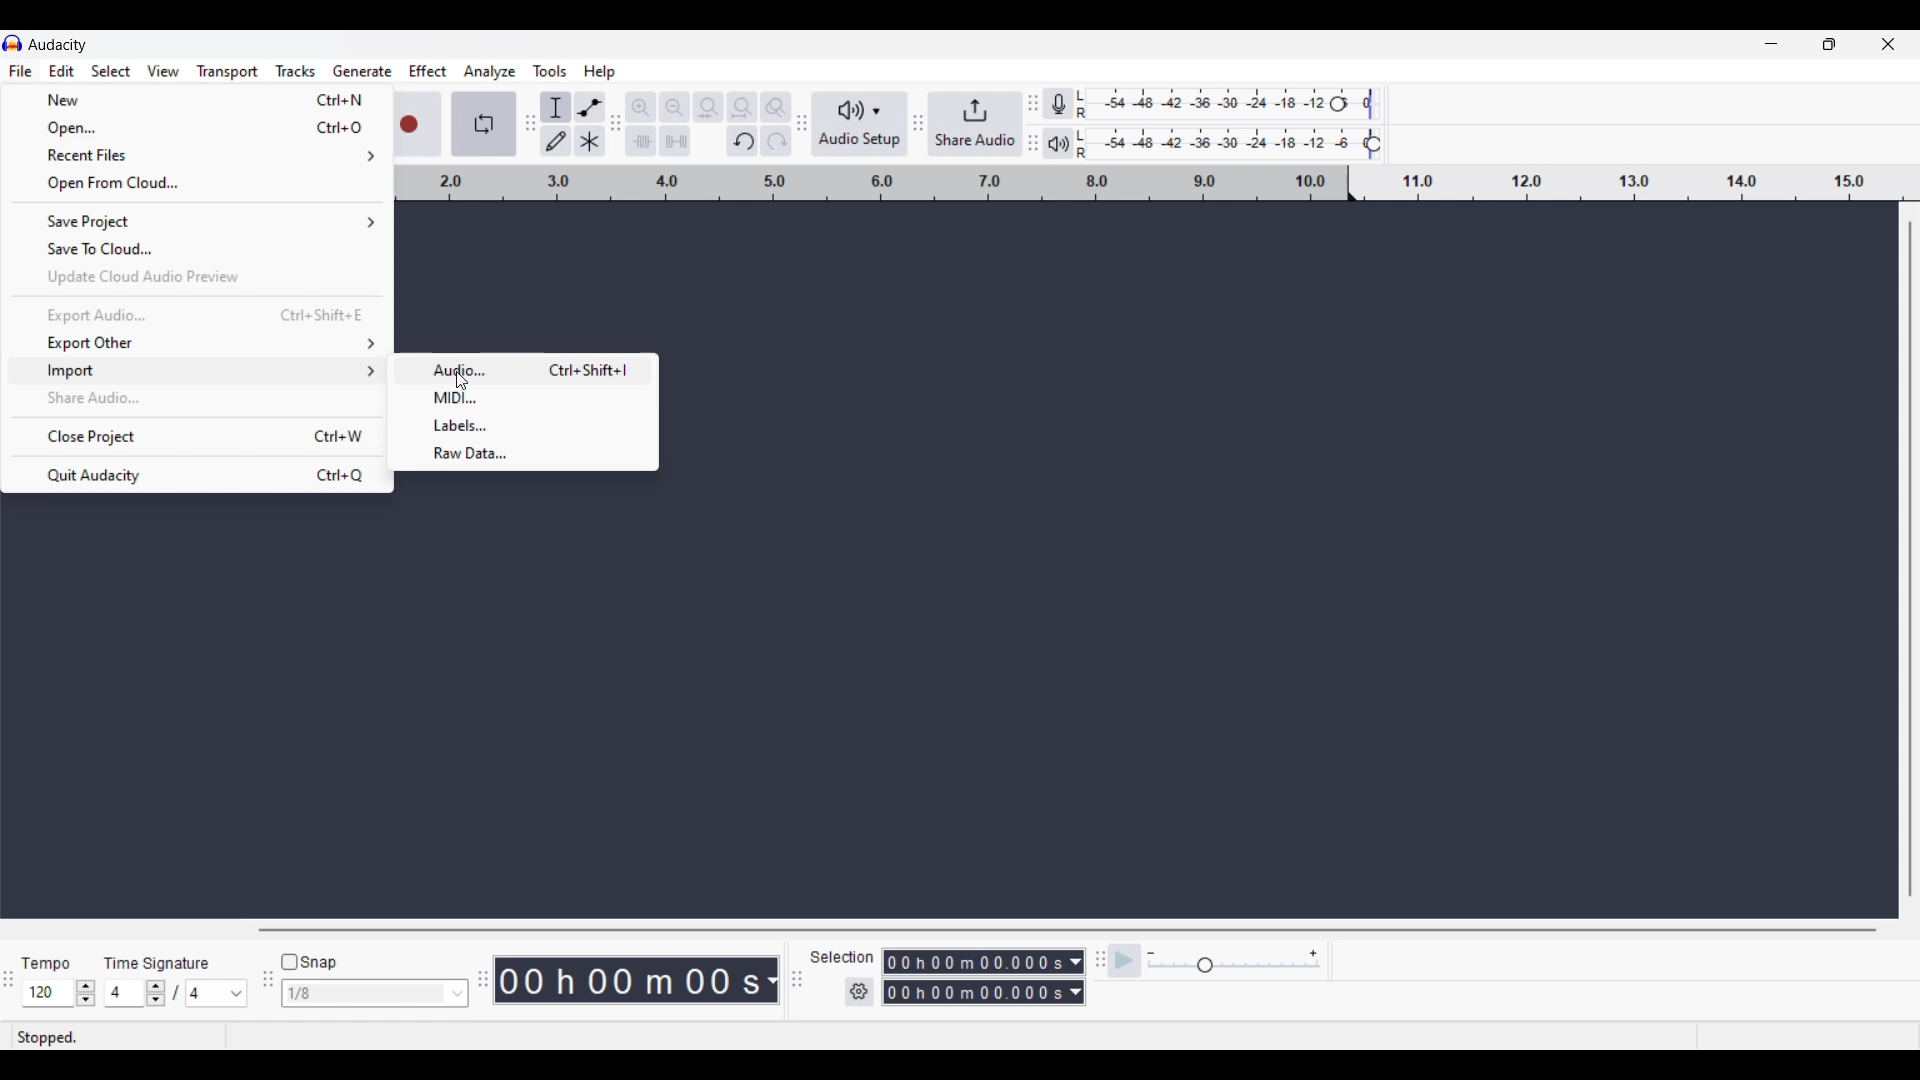 This screenshot has height=1080, width=1920. I want to click on Record meter, so click(1072, 103).